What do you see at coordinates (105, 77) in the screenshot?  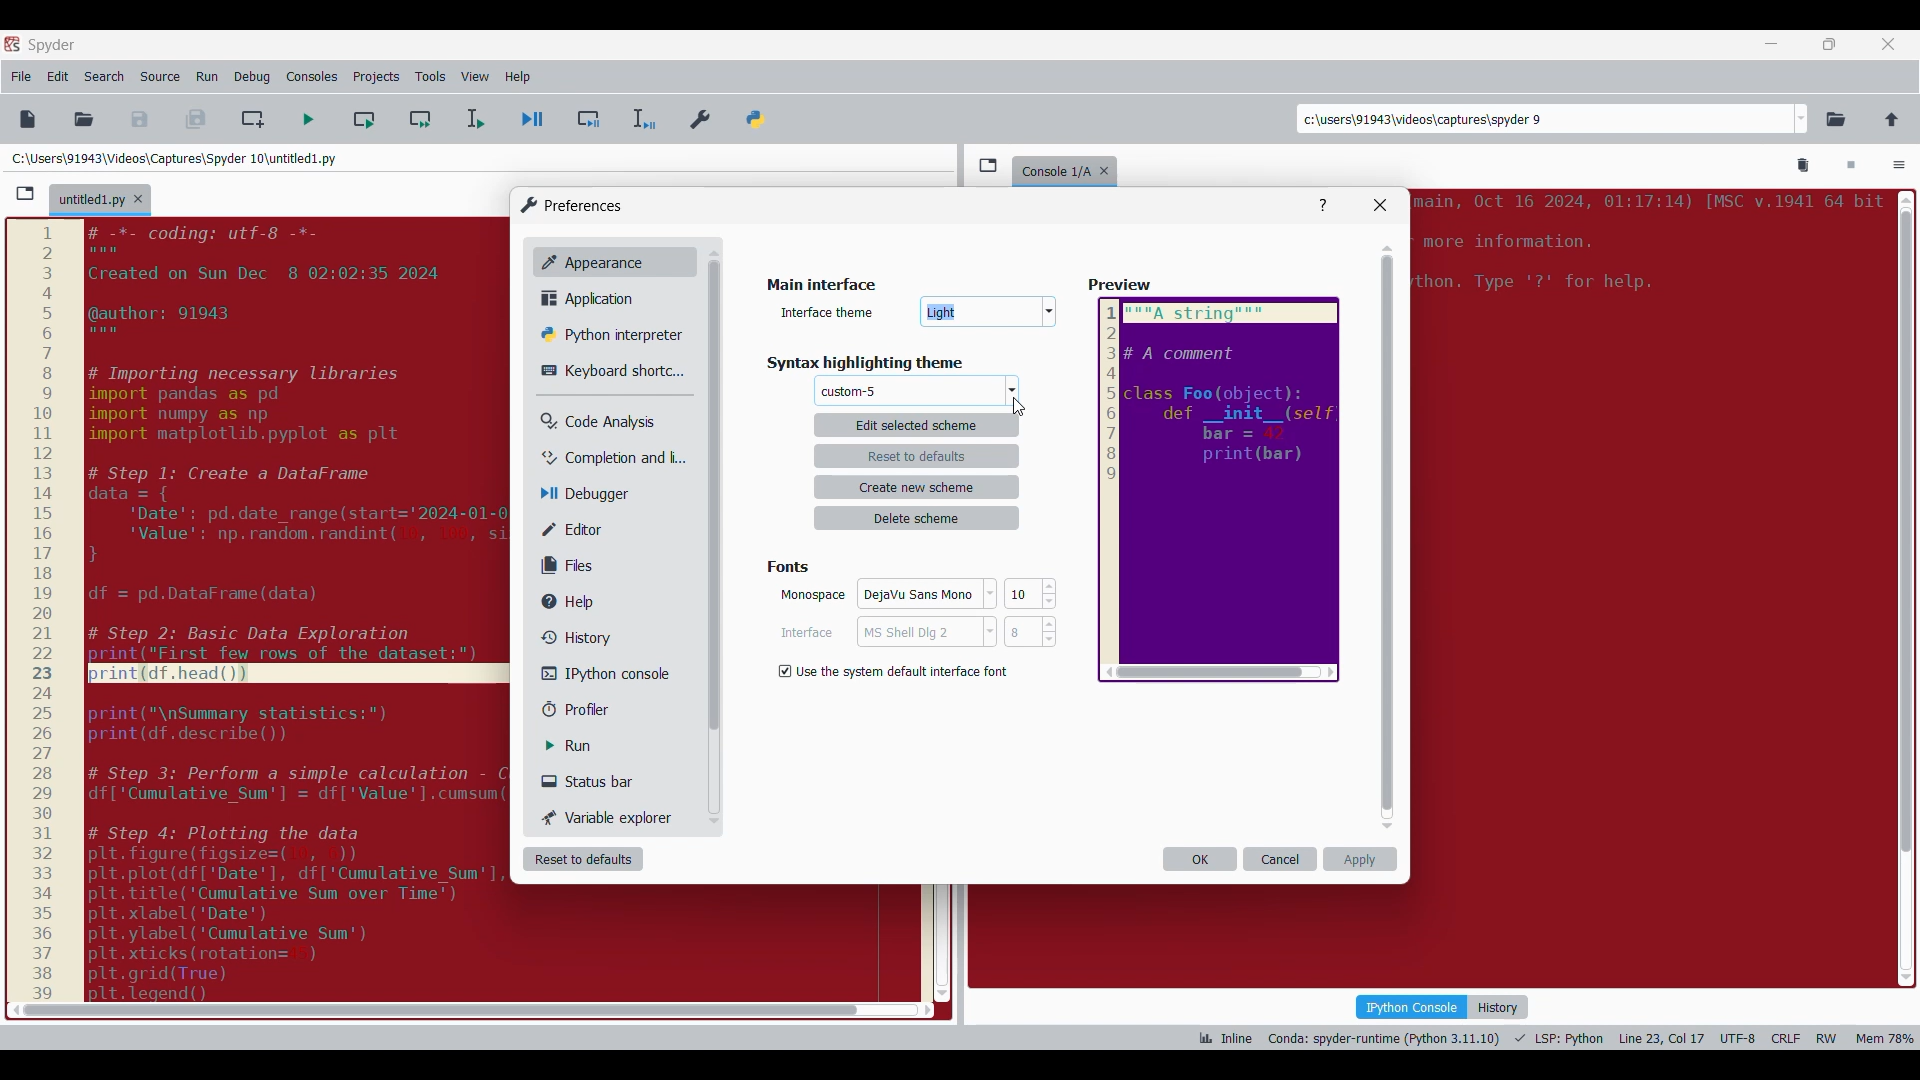 I see `Search menu` at bounding box center [105, 77].